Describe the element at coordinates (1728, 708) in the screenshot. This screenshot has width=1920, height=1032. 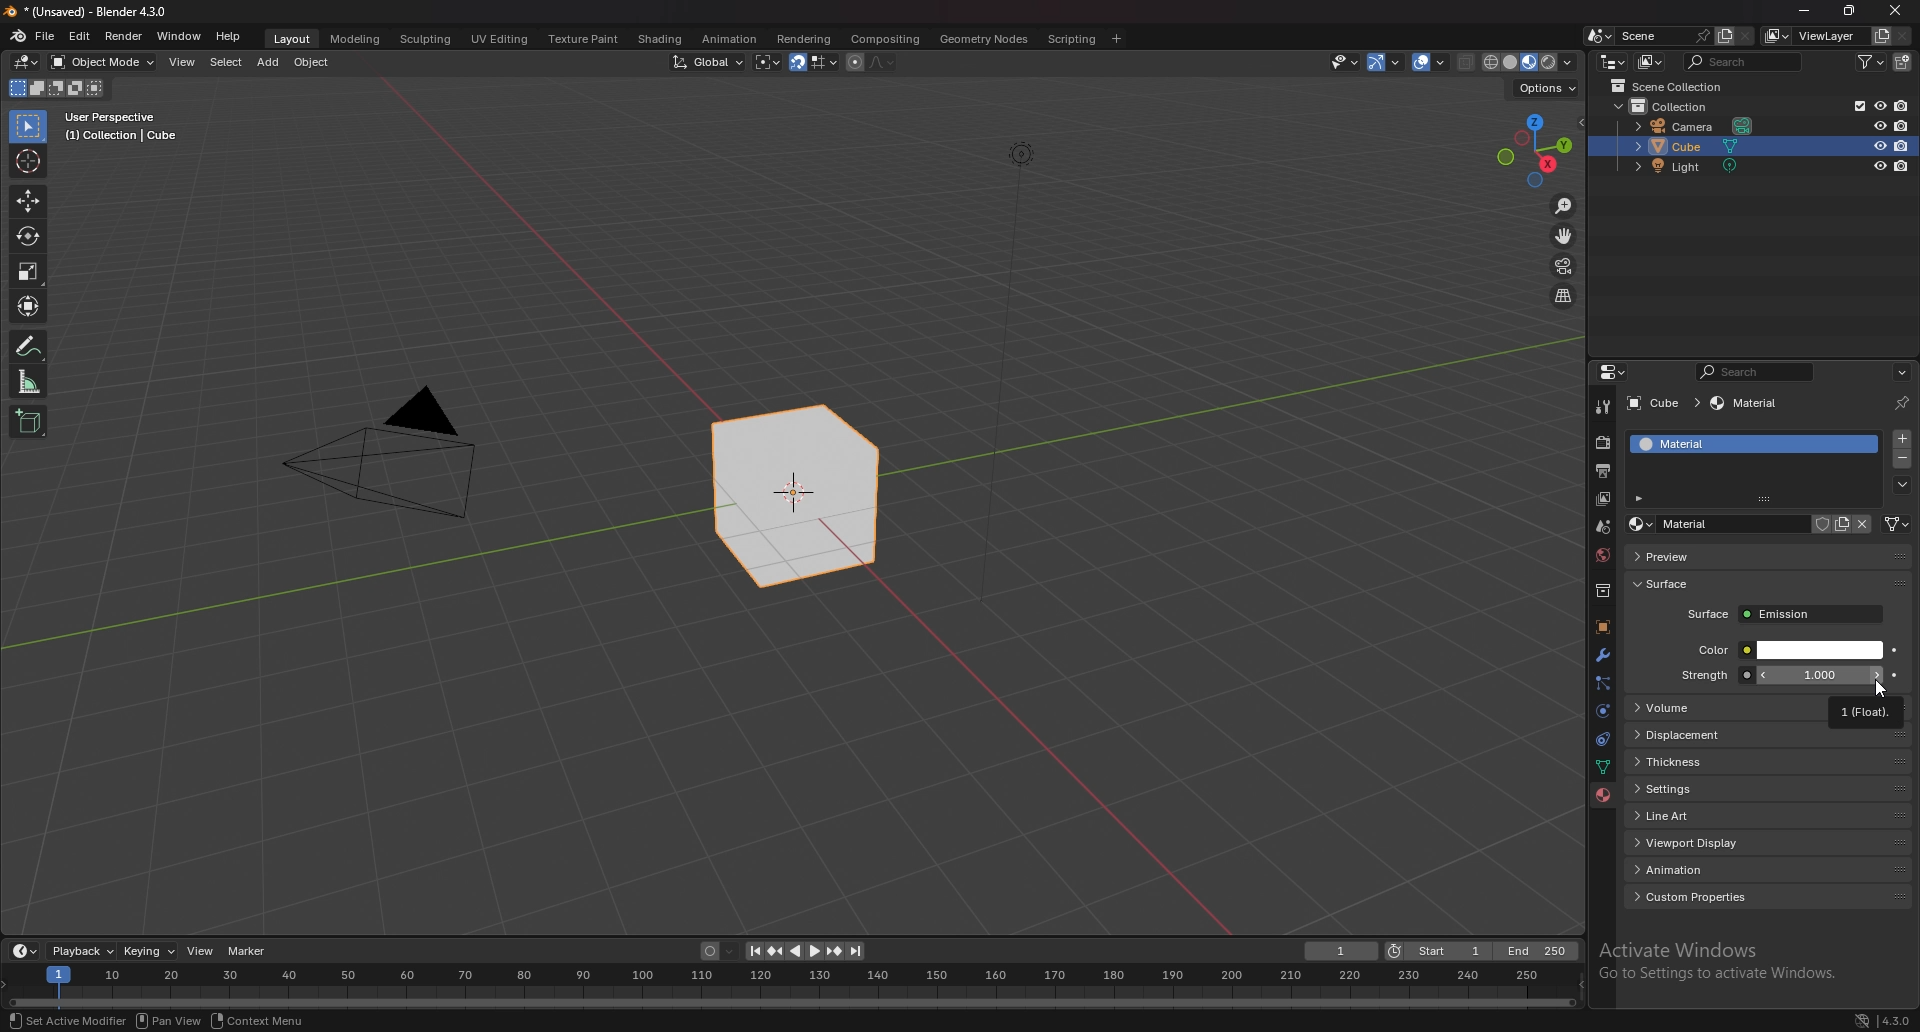
I see `volume` at that location.